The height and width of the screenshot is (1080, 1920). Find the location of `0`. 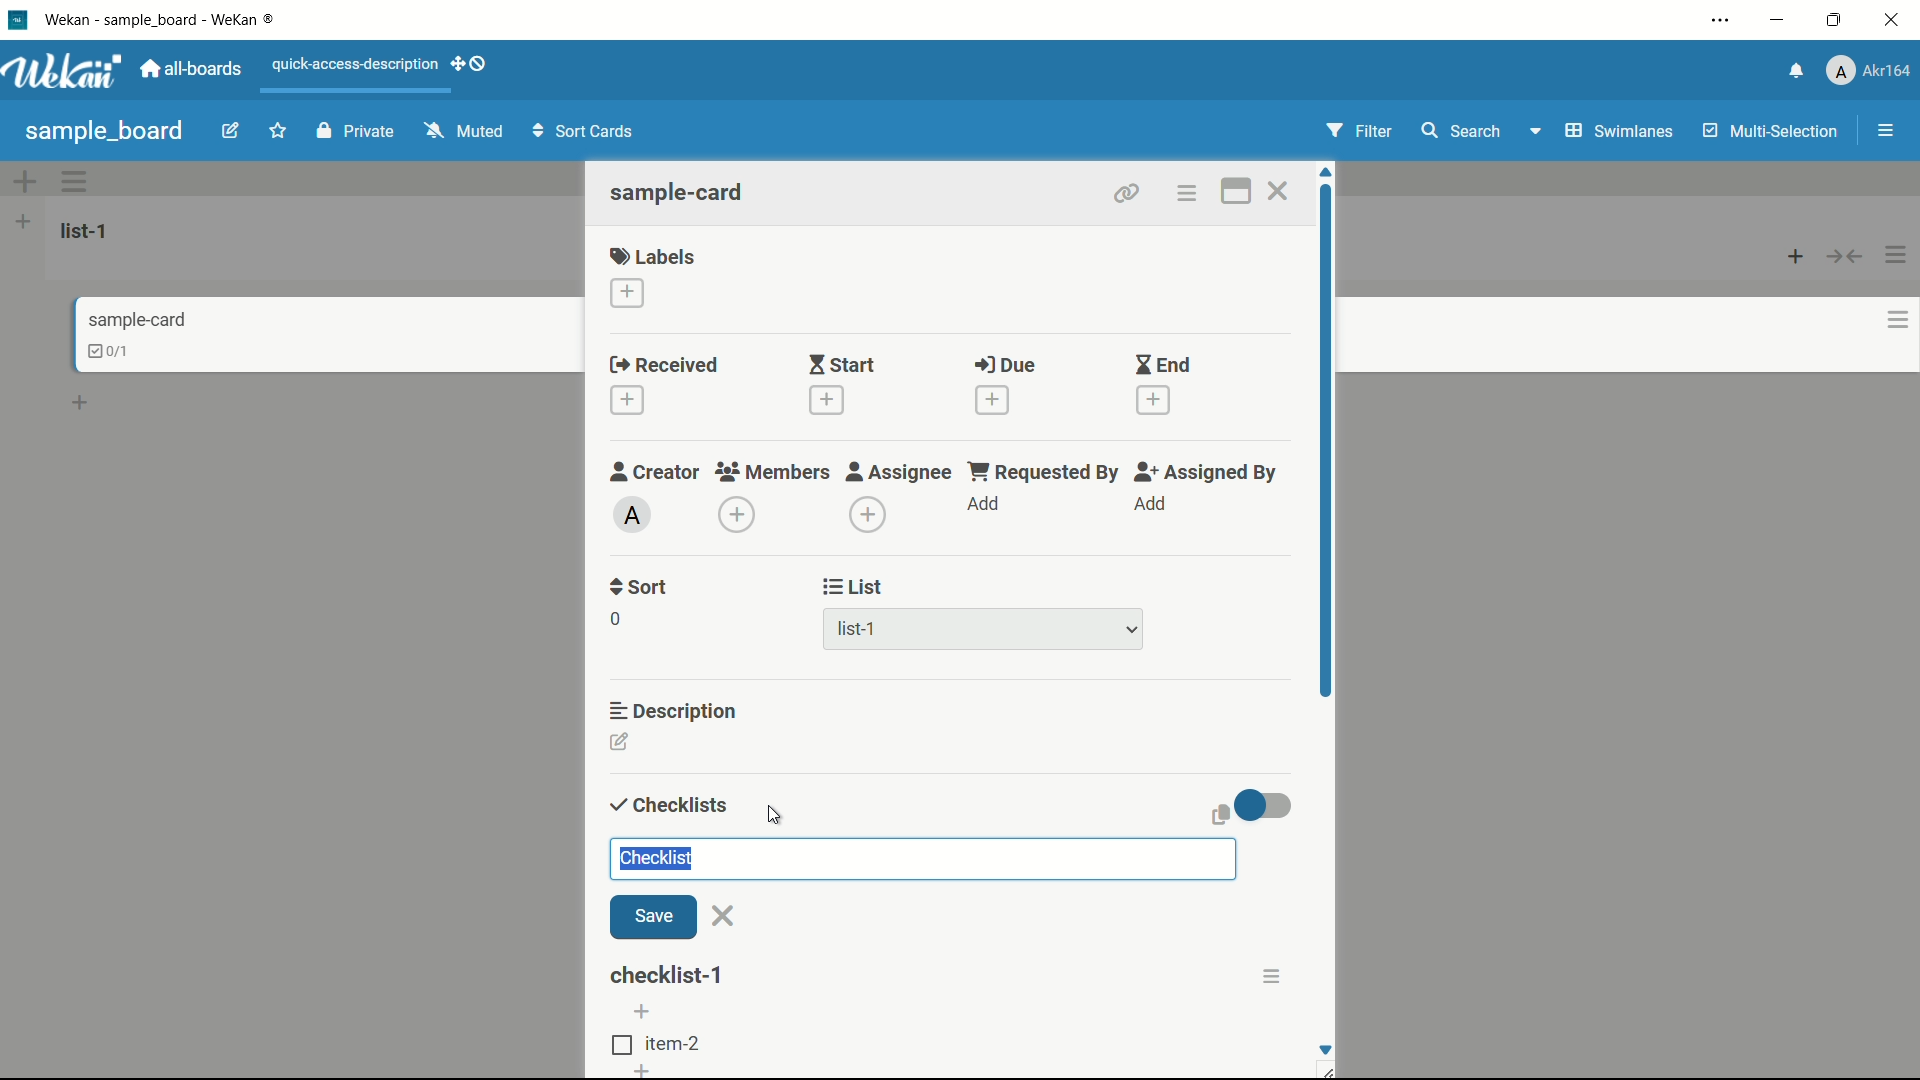

0 is located at coordinates (615, 619).